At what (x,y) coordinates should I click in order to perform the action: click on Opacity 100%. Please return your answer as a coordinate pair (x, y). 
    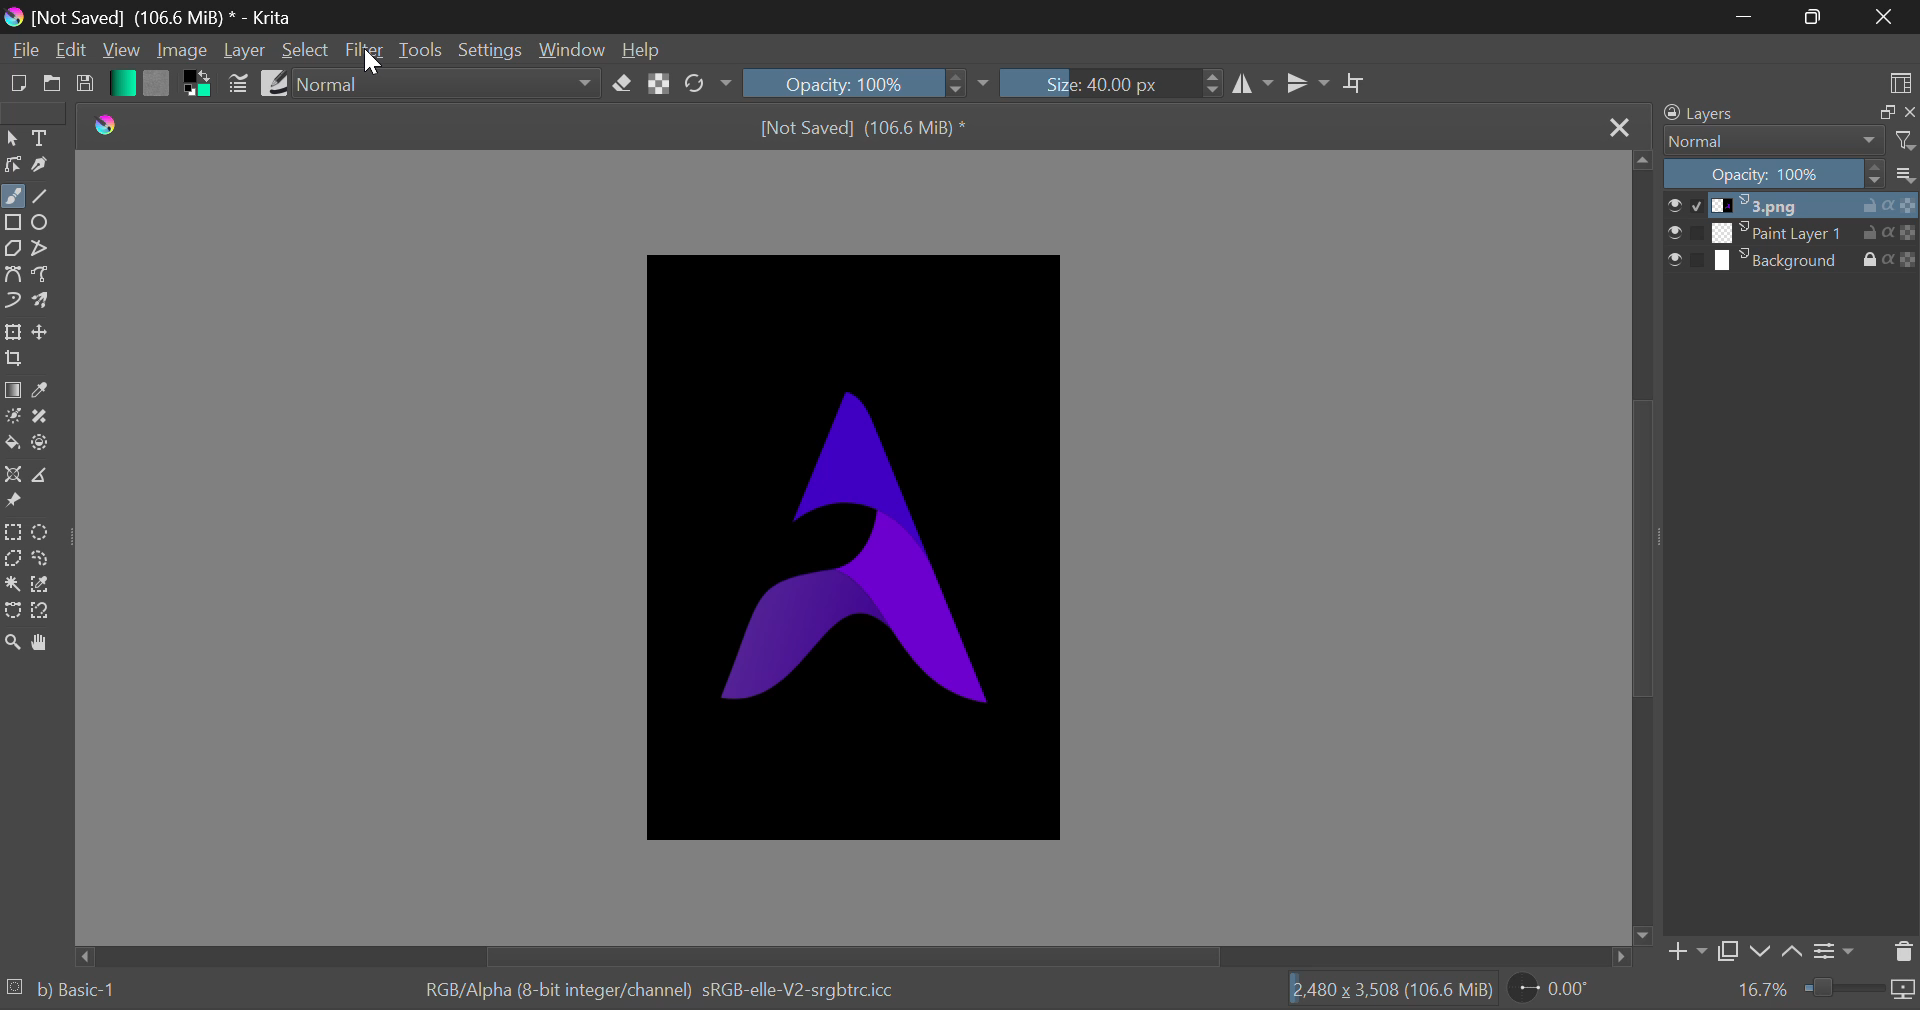
    Looking at the image, I should click on (1774, 174).